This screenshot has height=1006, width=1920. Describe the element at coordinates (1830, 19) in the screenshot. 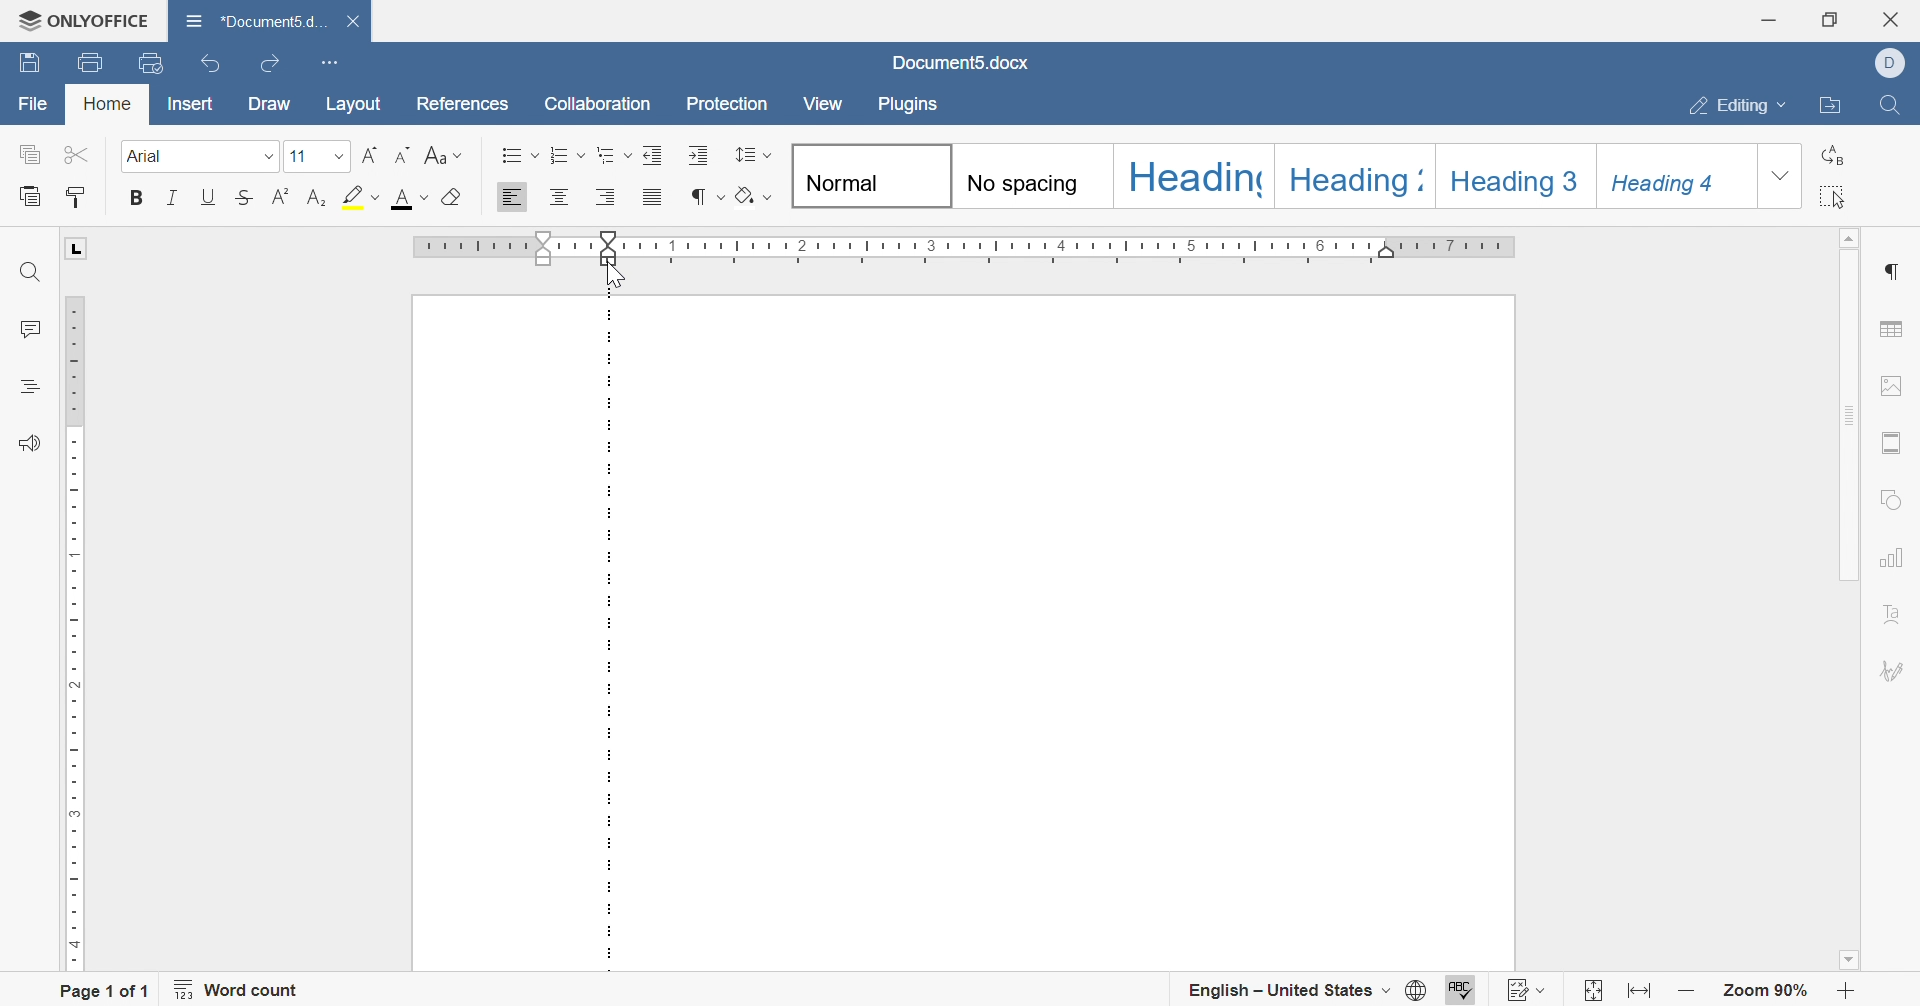

I see `restore down` at that location.